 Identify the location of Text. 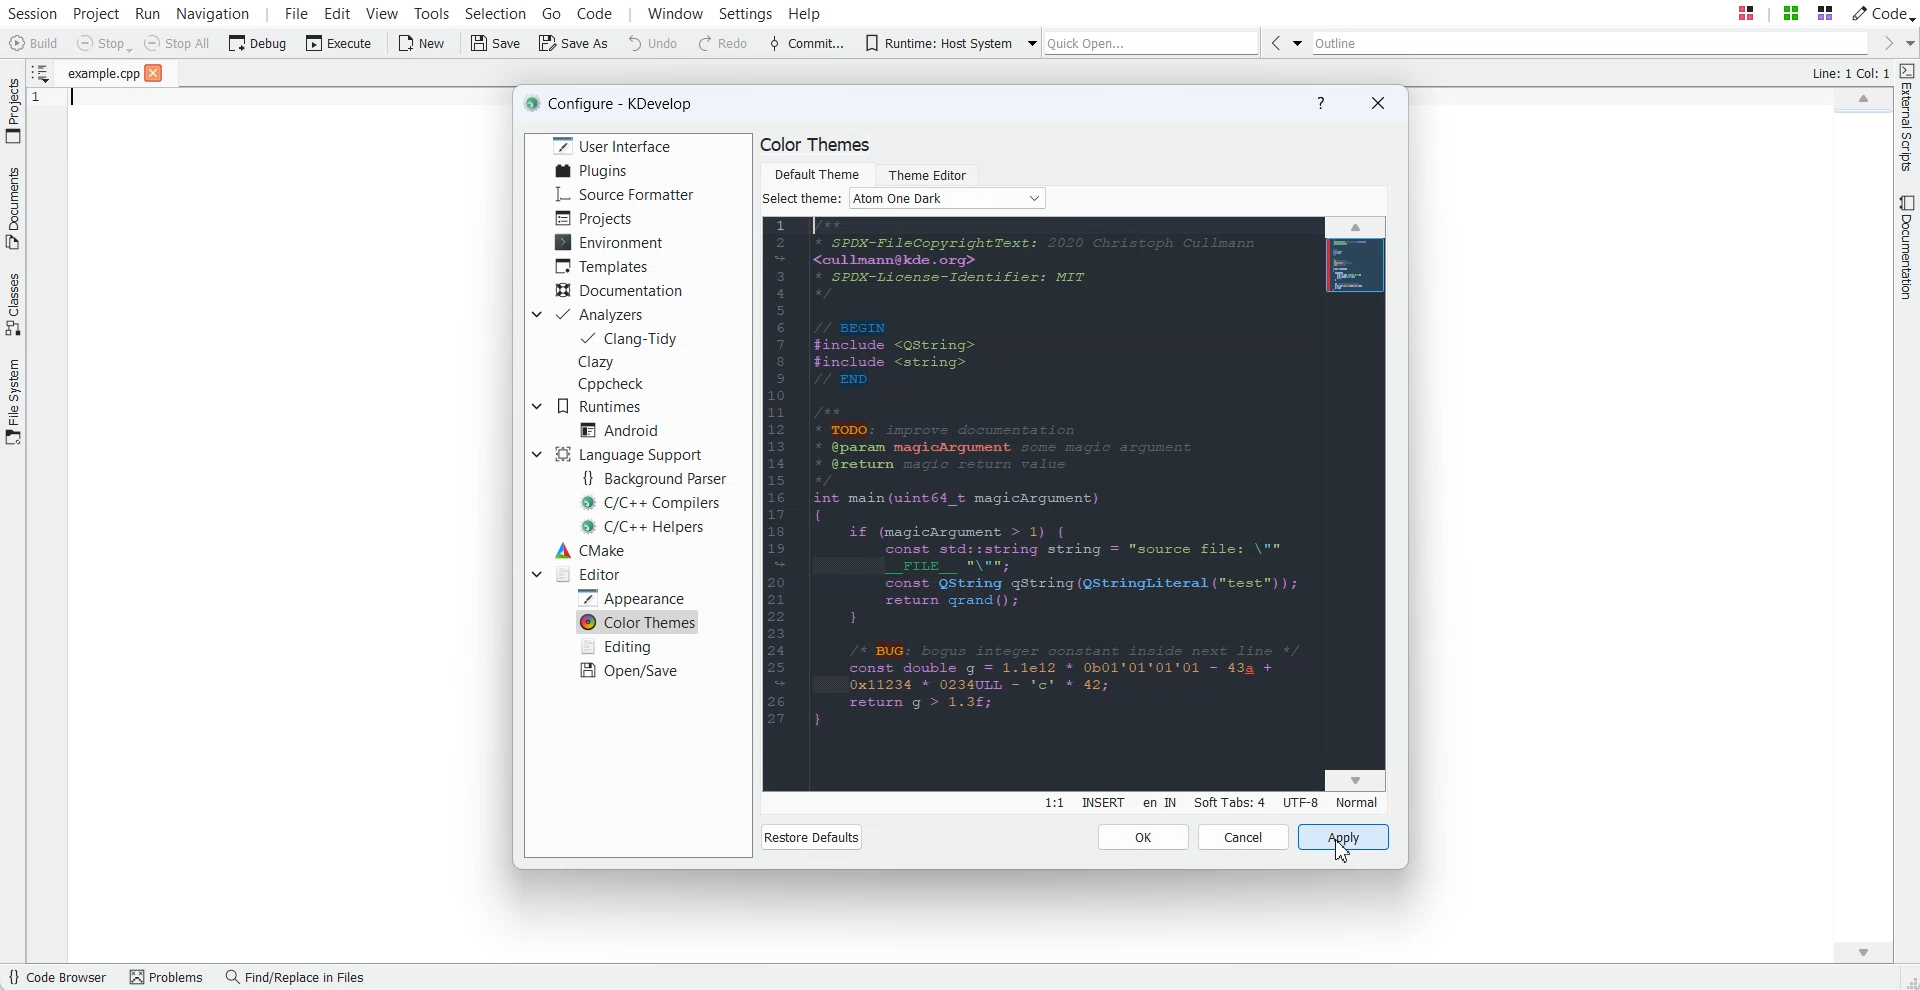
(1849, 74).